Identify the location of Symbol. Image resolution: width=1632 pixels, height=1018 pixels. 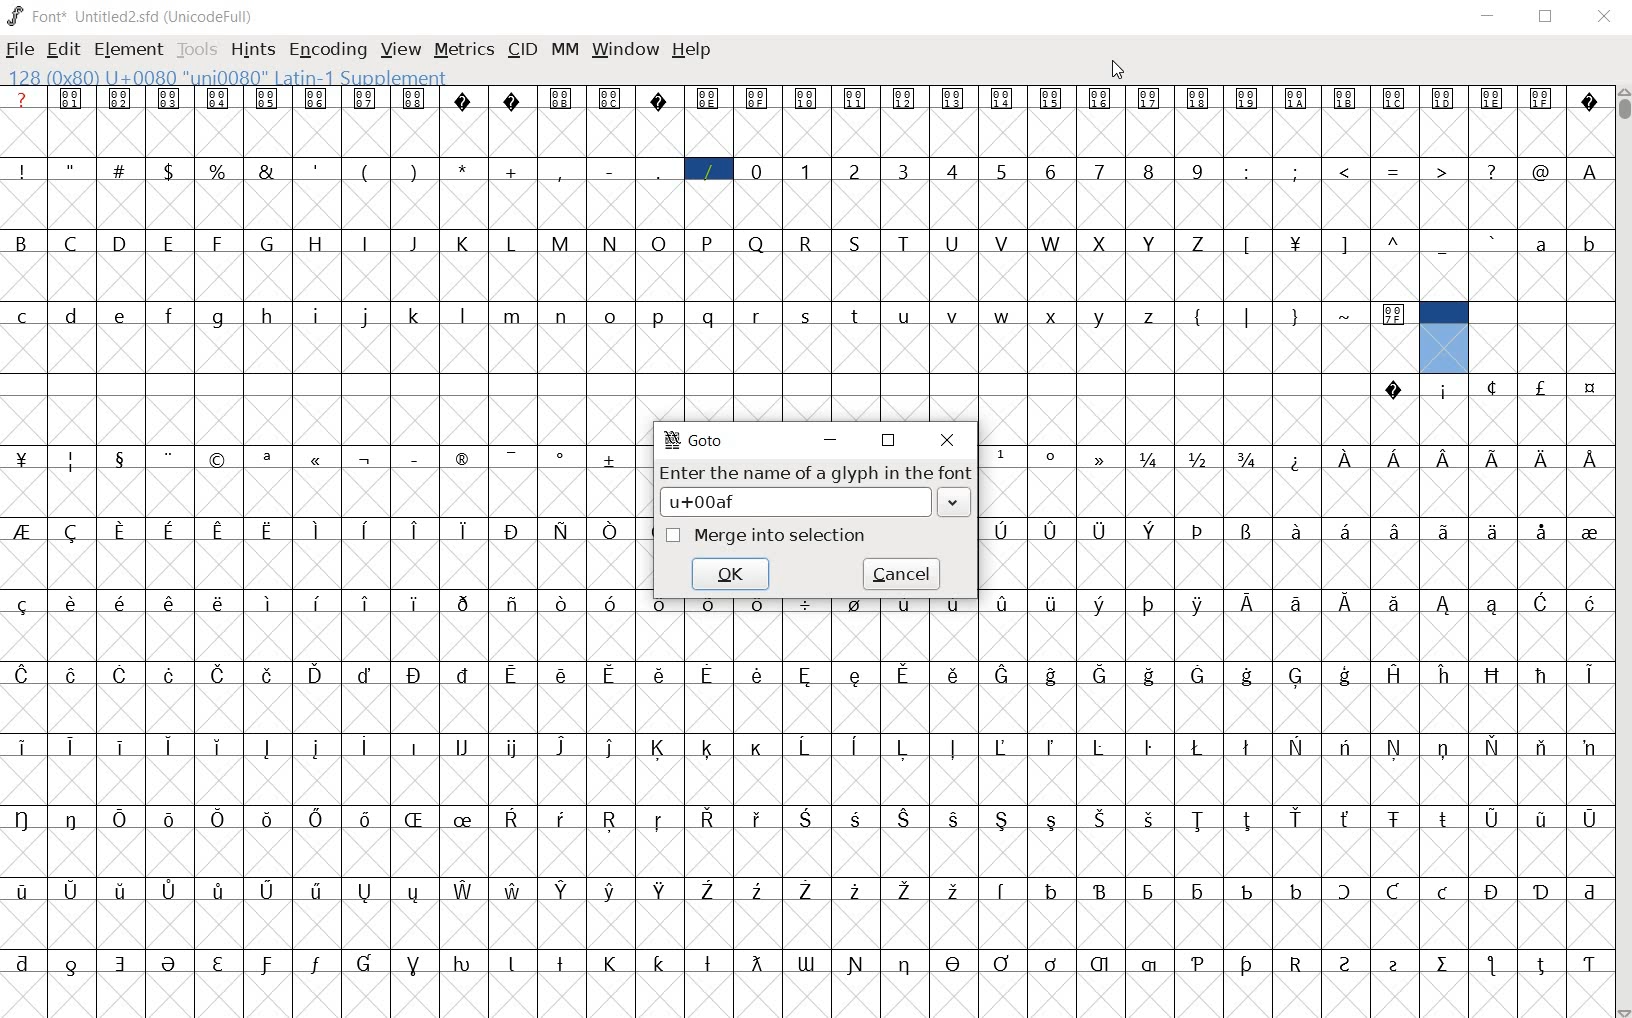
(1442, 890).